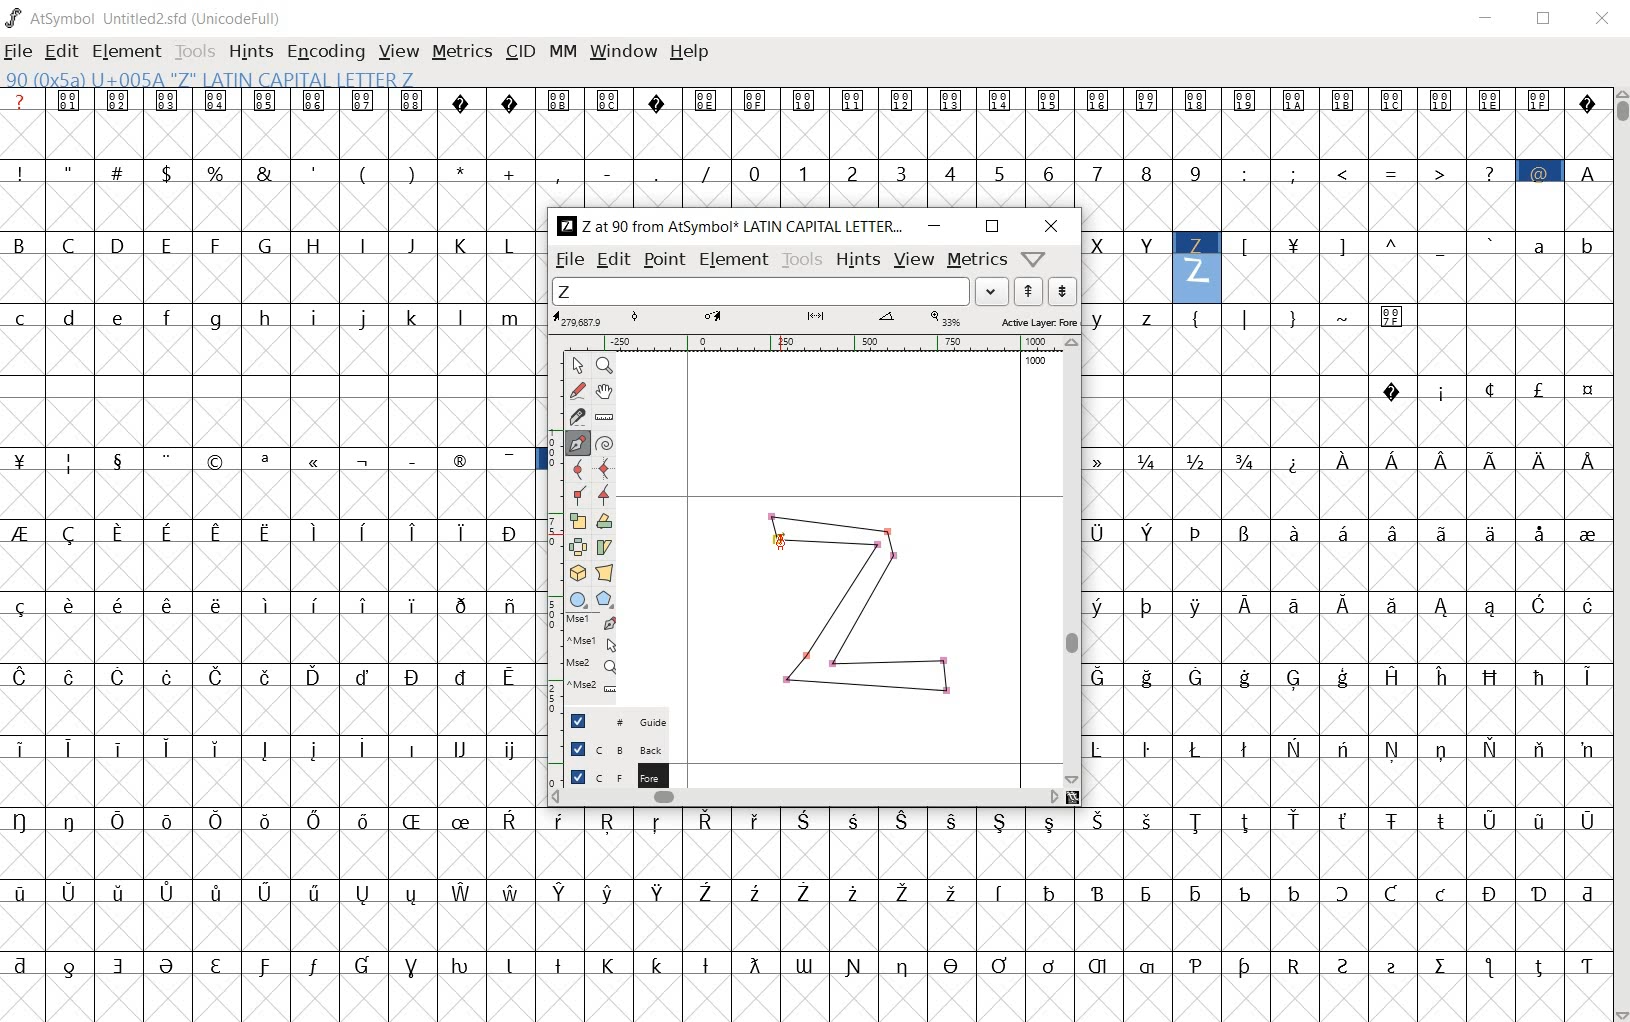 This screenshot has width=1630, height=1022. What do you see at coordinates (1062, 291) in the screenshot?
I see `show the previous word on the list` at bounding box center [1062, 291].